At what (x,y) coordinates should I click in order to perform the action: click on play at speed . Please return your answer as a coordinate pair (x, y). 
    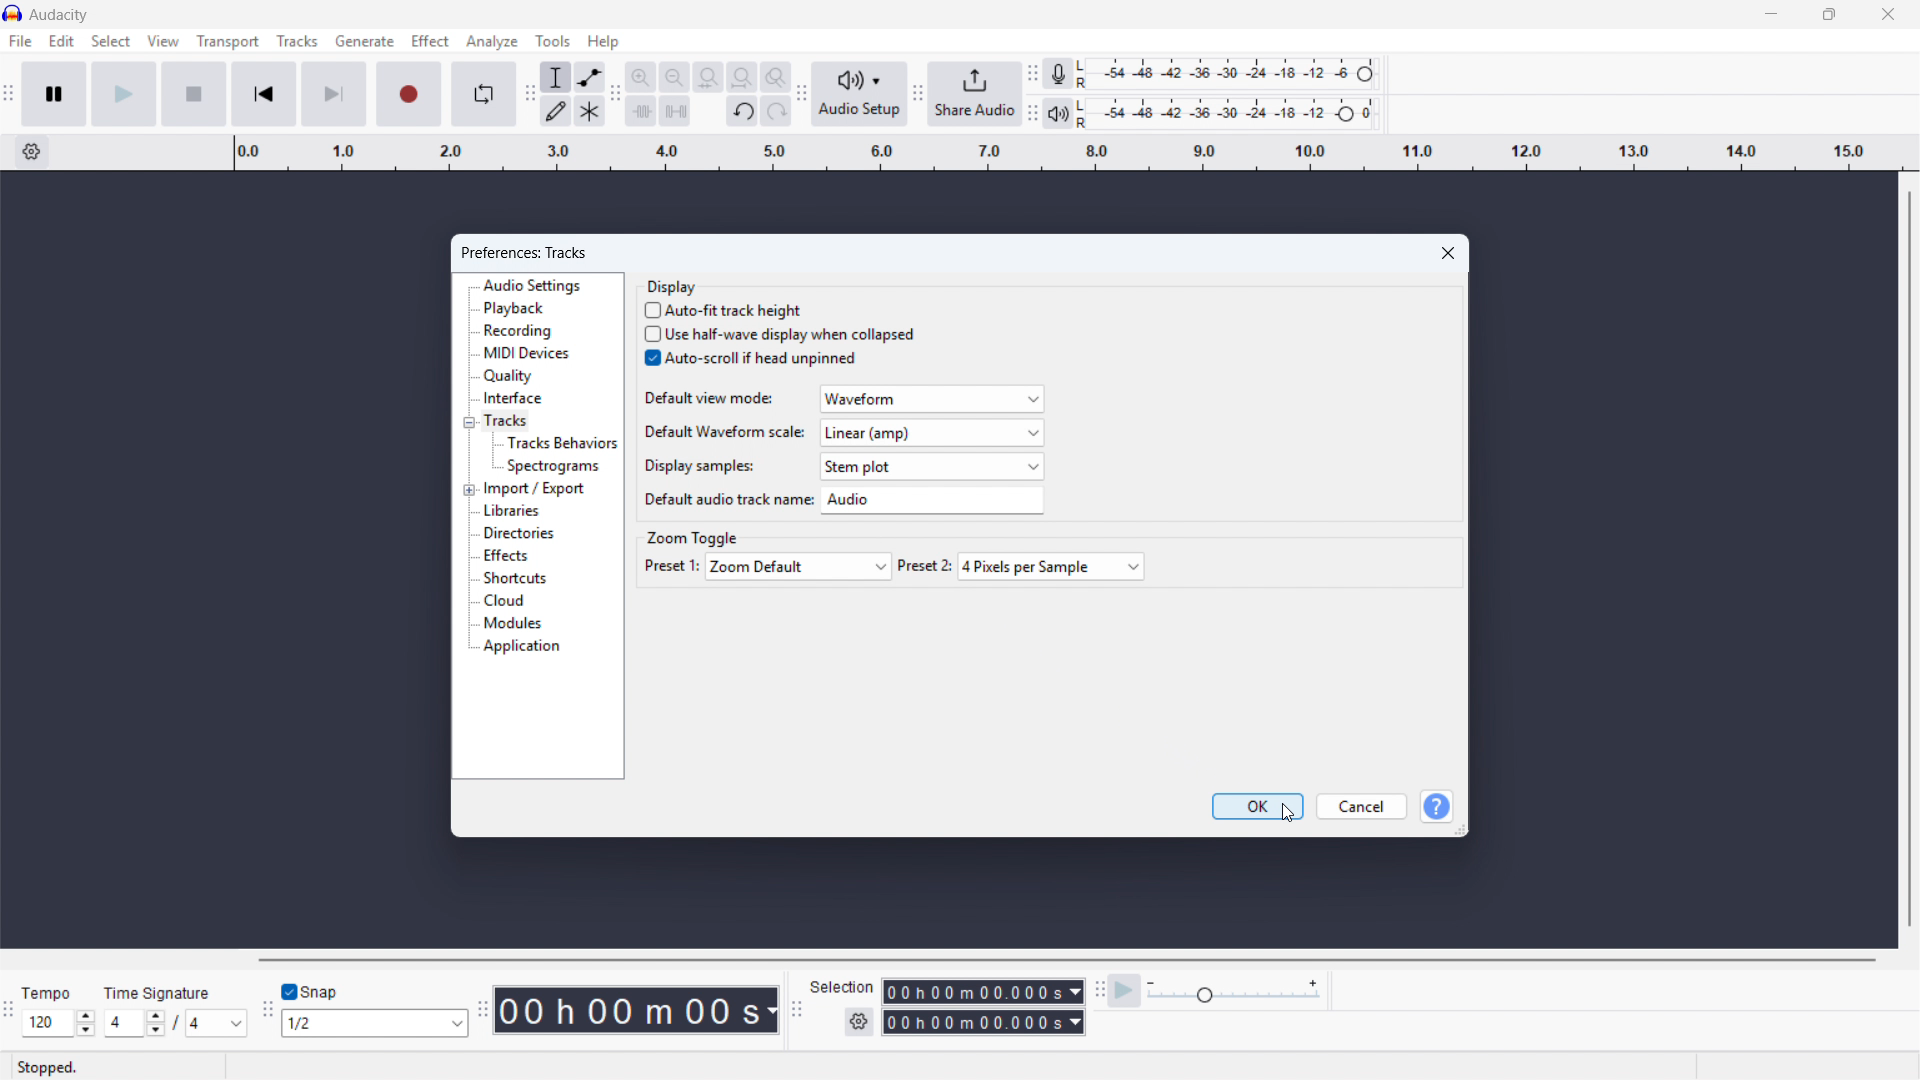
    Looking at the image, I should click on (1124, 991).